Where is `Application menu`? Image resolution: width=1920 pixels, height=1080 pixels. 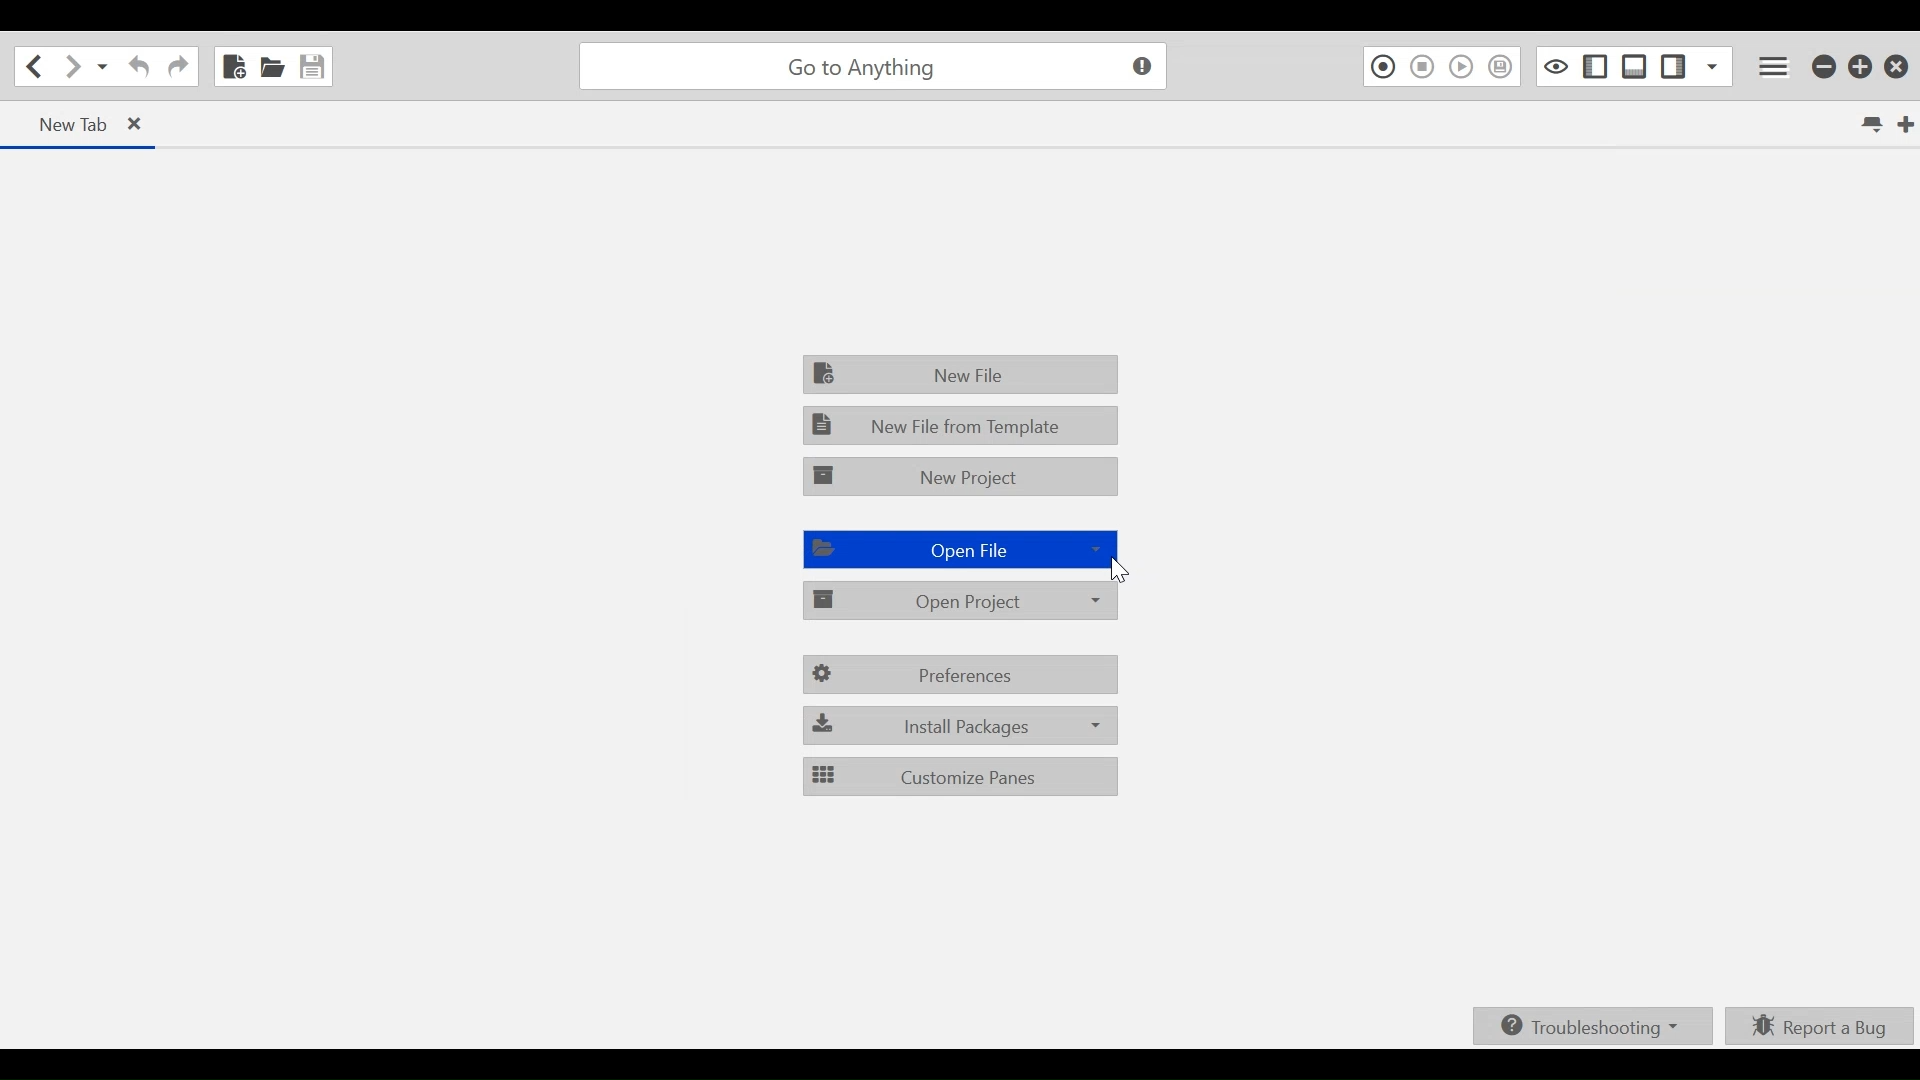 Application menu is located at coordinates (1777, 65).